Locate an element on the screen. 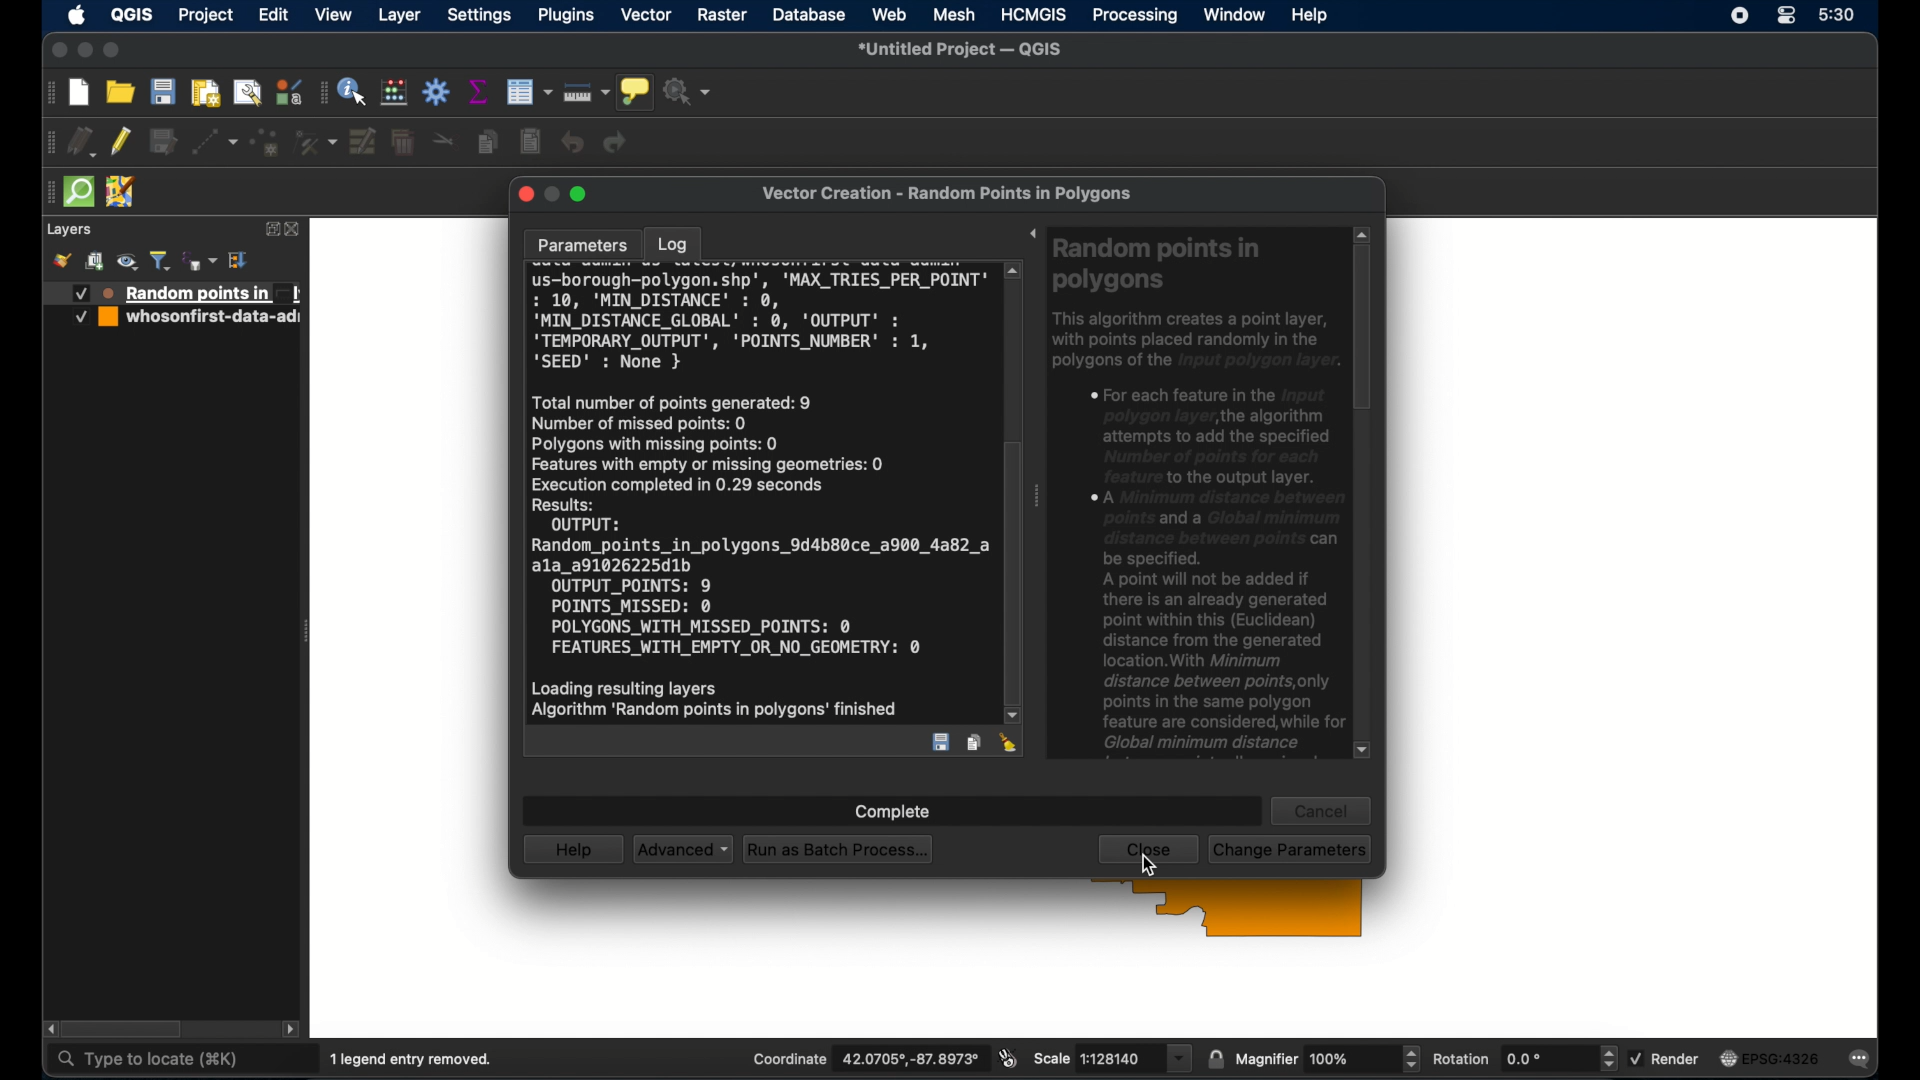  help is located at coordinates (573, 849).